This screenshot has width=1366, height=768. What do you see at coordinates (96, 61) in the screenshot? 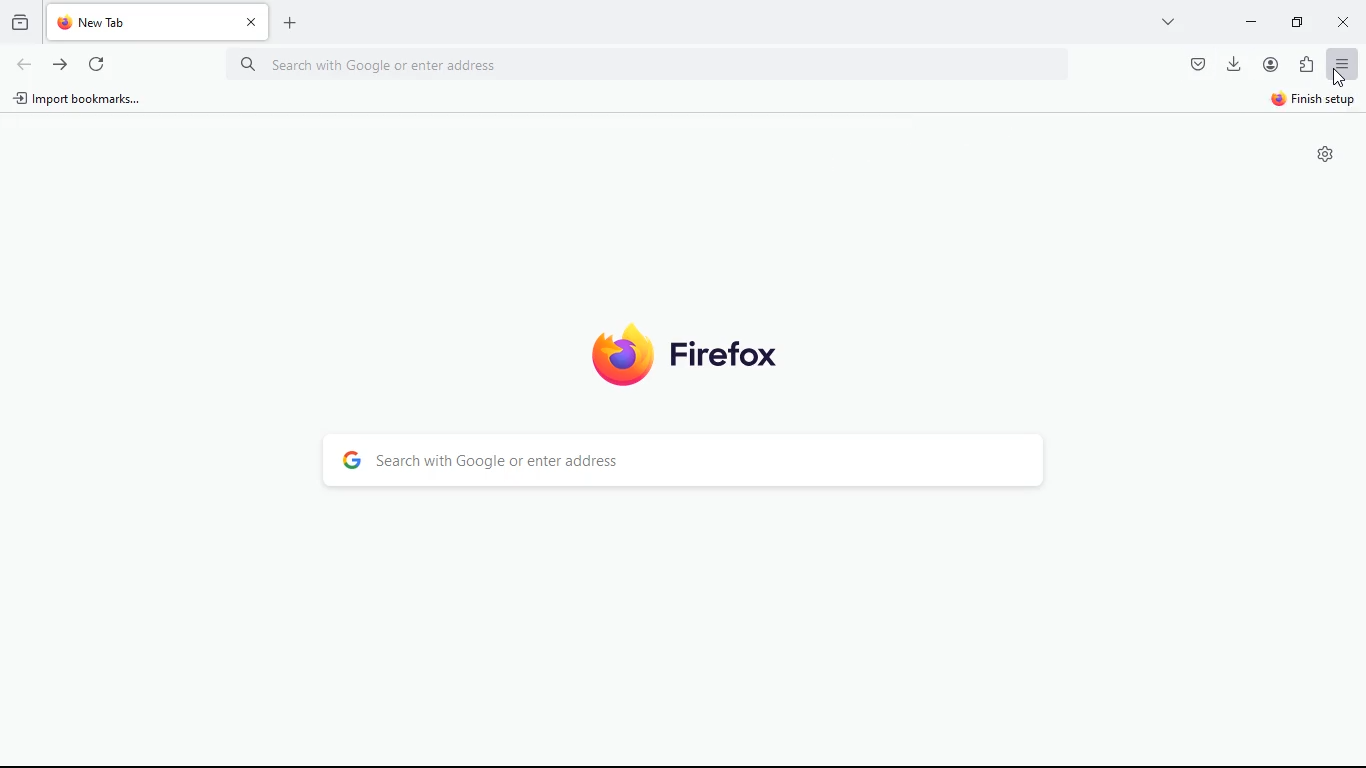
I see `refresh` at bounding box center [96, 61].